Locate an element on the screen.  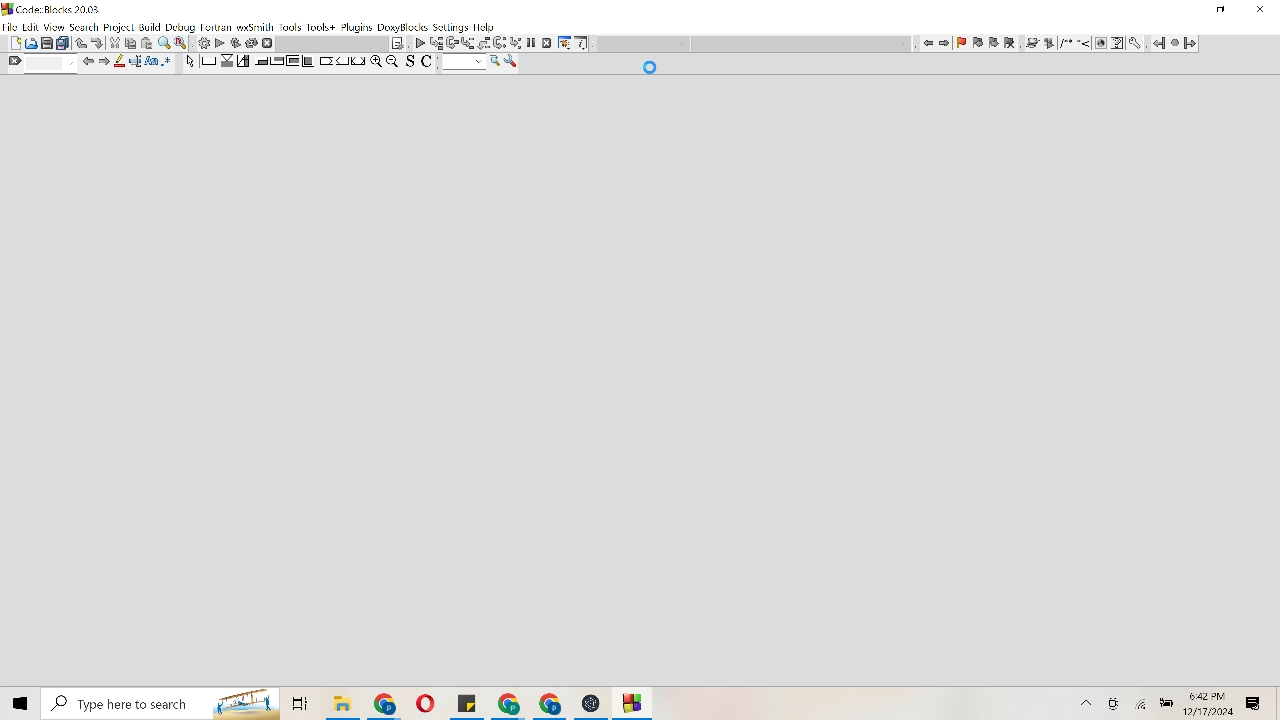
move right is located at coordinates (945, 43).